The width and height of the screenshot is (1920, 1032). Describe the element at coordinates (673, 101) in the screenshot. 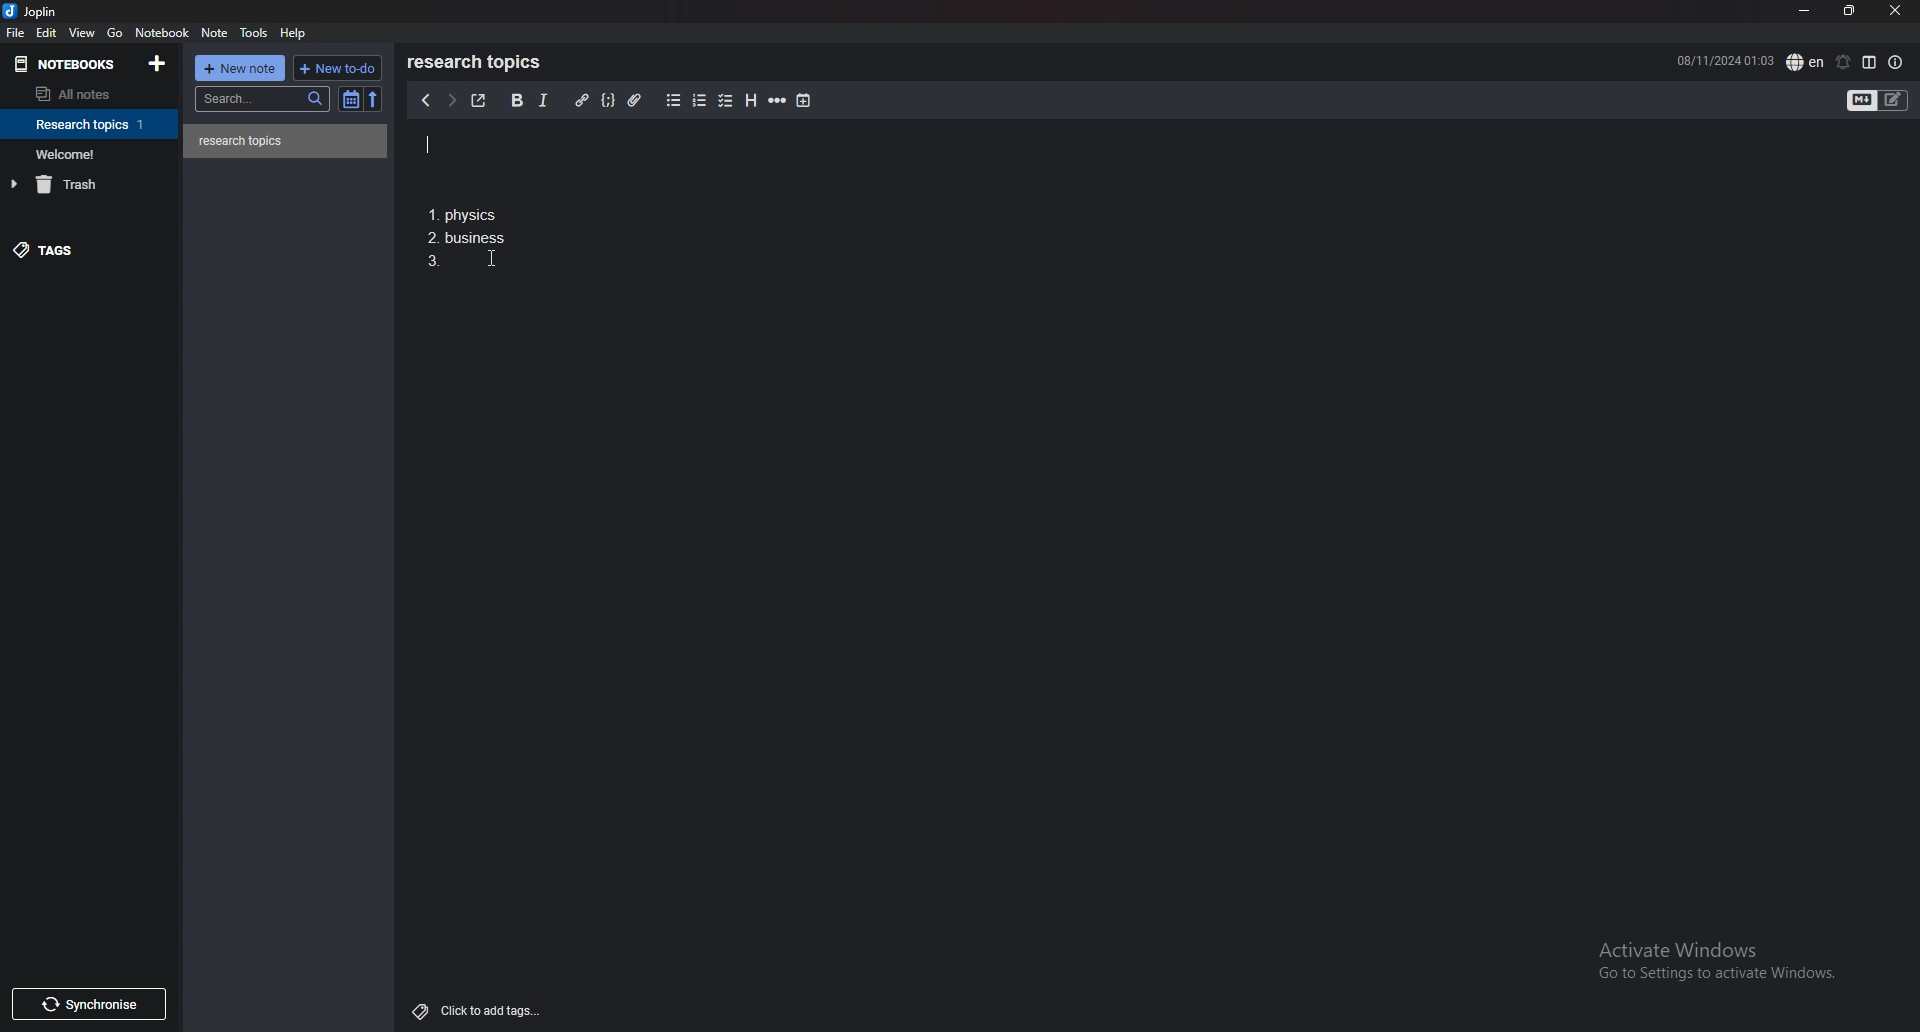

I see `bullet list` at that location.